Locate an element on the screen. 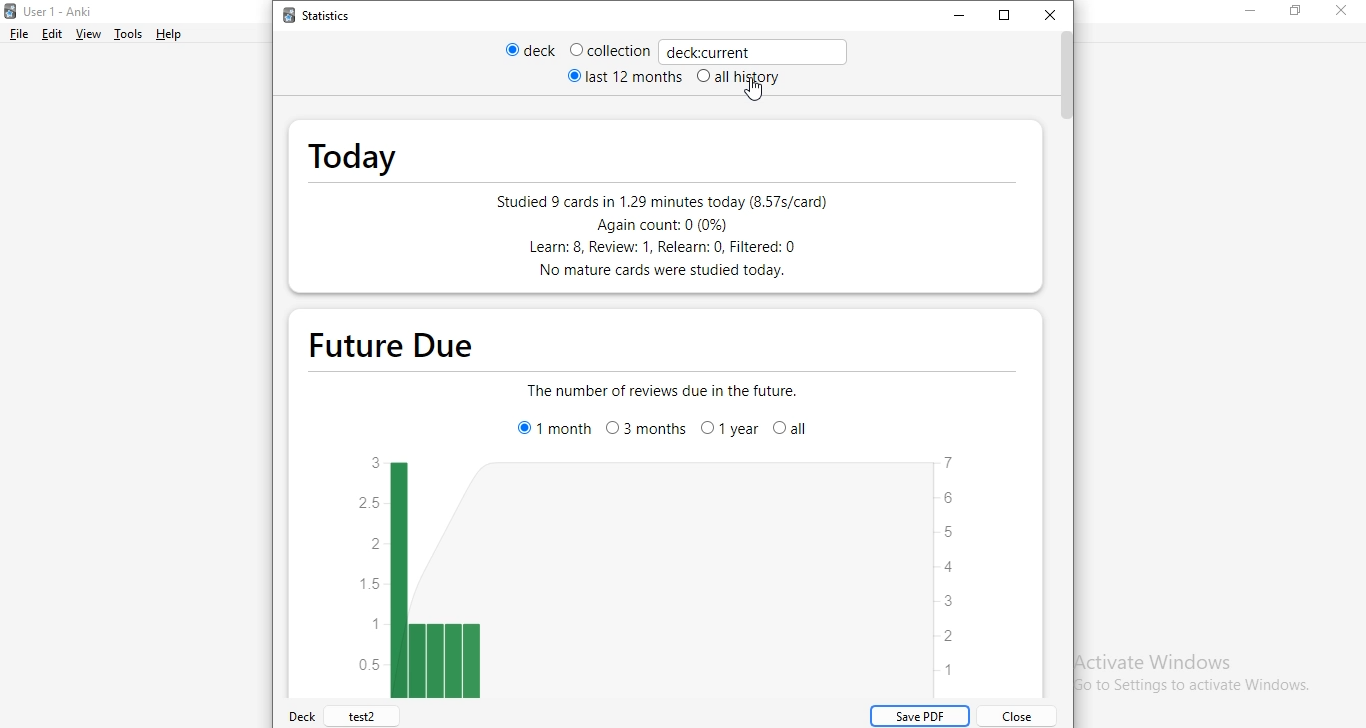 The height and width of the screenshot is (728, 1366). 1 year is located at coordinates (731, 433).